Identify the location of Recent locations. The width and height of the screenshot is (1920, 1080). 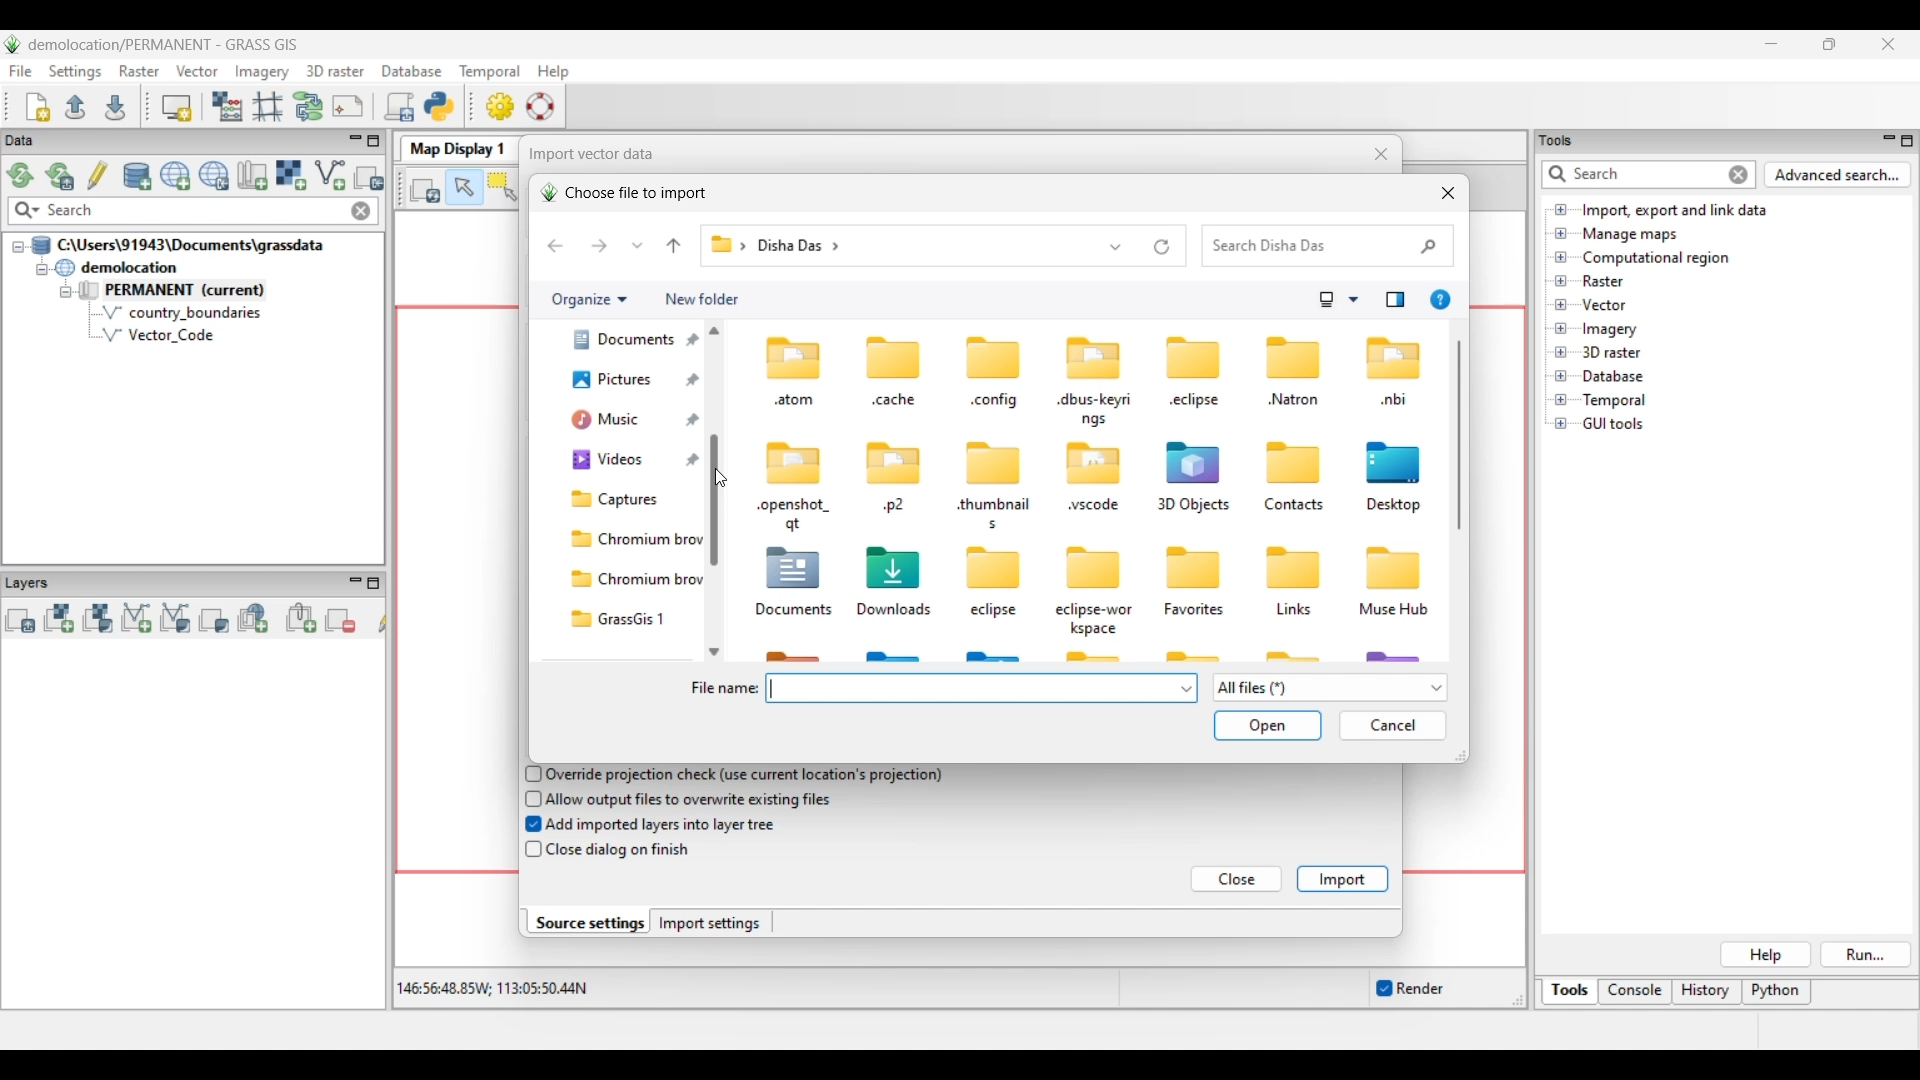
(638, 245).